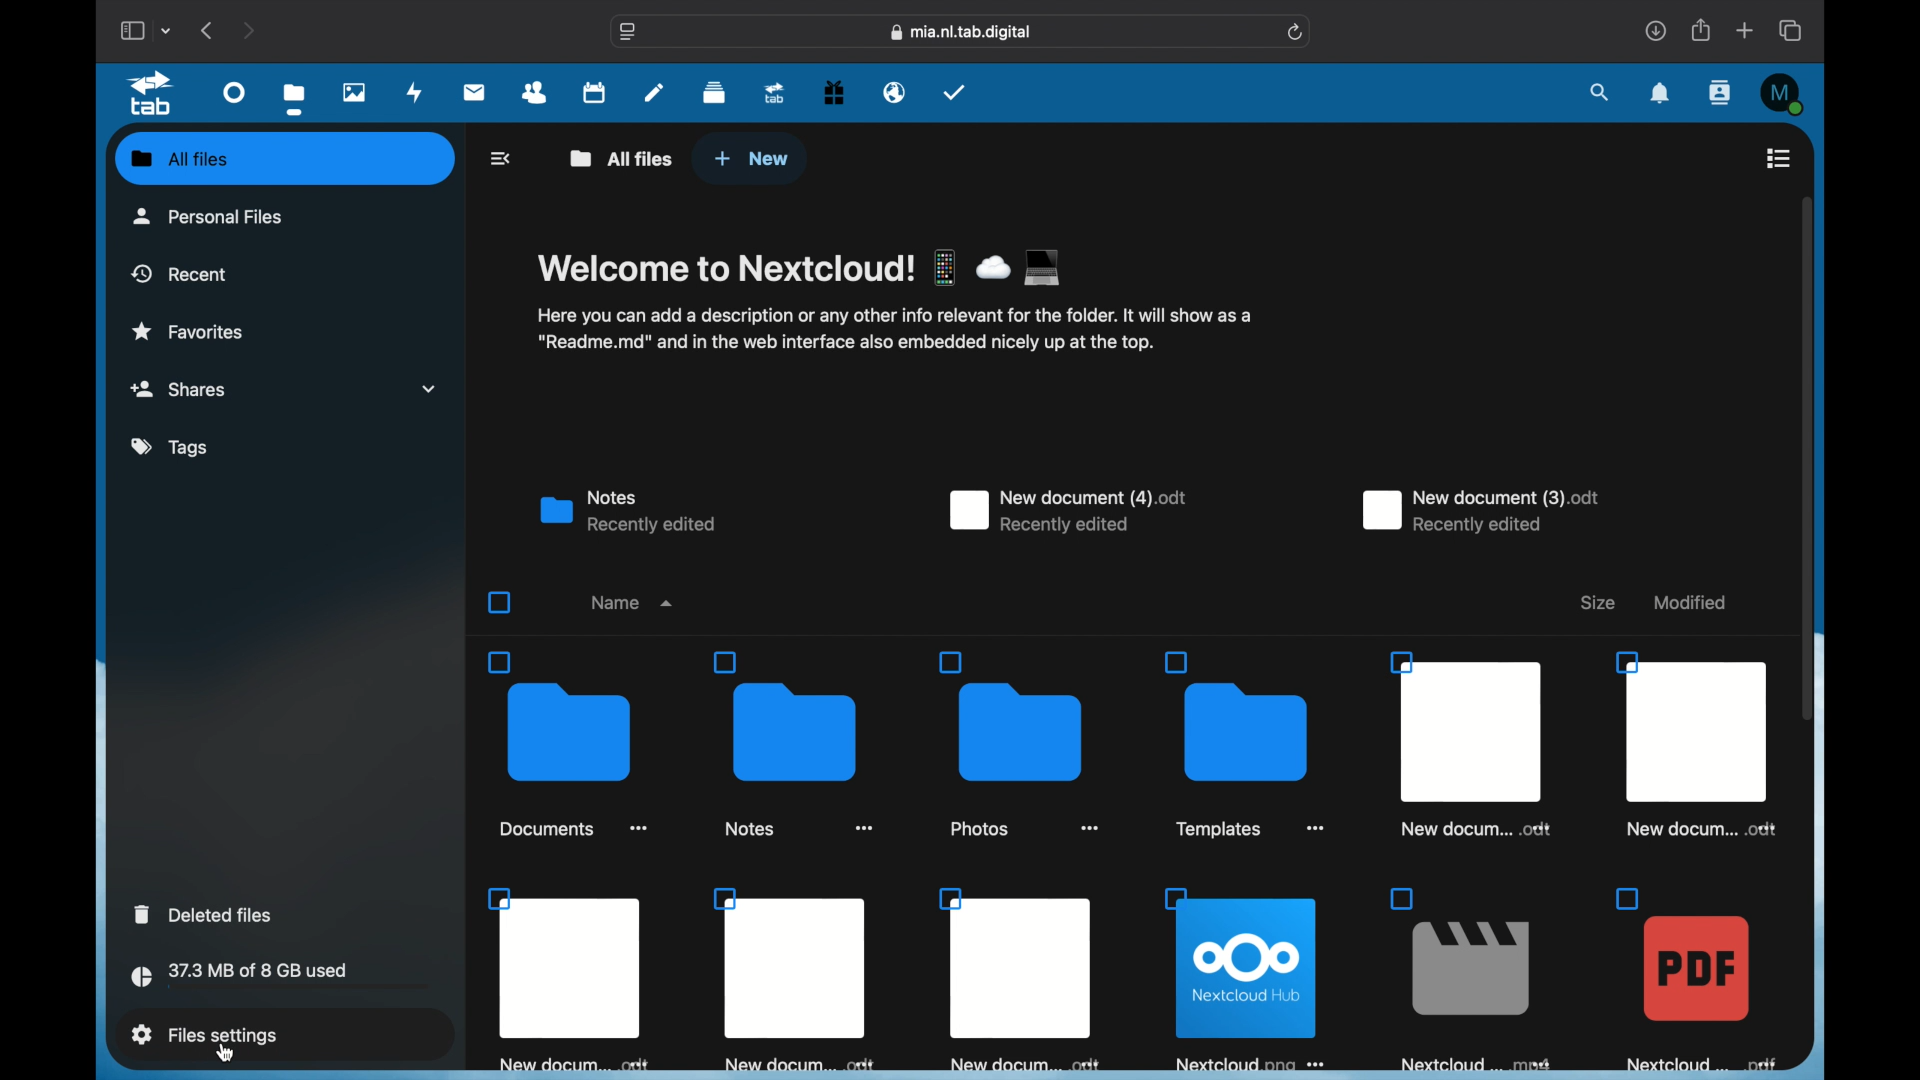 Image resolution: width=1920 pixels, height=1080 pixels. Describe the element at coordinates (1699, 30) in the screenshot. I see `share` at that location.